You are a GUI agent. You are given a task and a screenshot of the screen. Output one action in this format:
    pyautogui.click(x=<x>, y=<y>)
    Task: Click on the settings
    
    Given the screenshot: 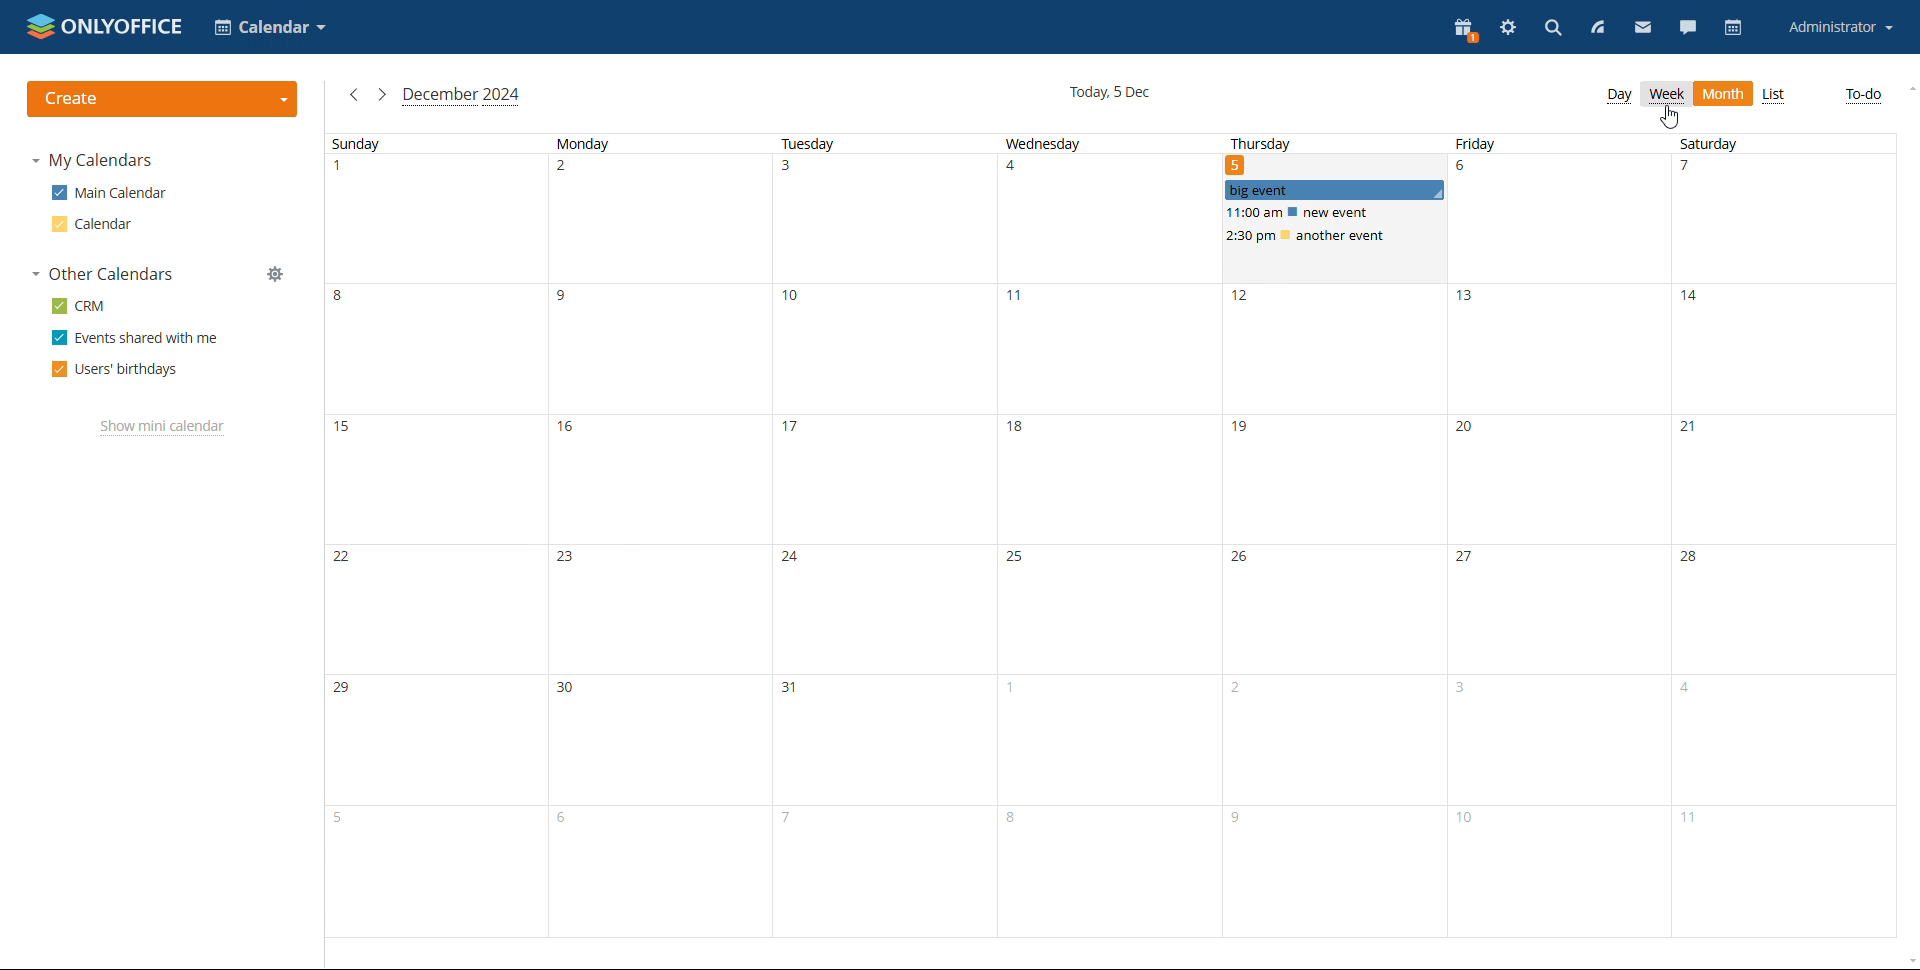 What is the action you would take?
    pyautogui.click(x=1506, y=27)
    